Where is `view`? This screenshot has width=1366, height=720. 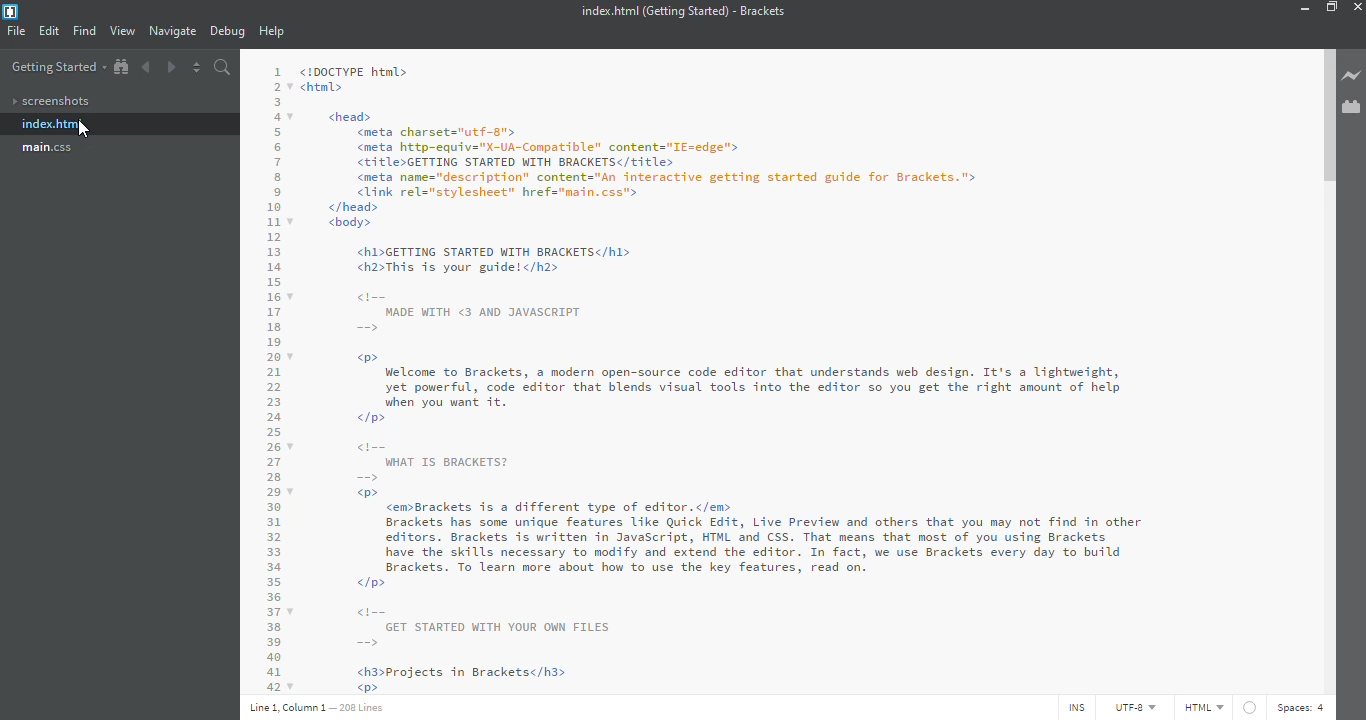
view is located at coordinates (122, 31).